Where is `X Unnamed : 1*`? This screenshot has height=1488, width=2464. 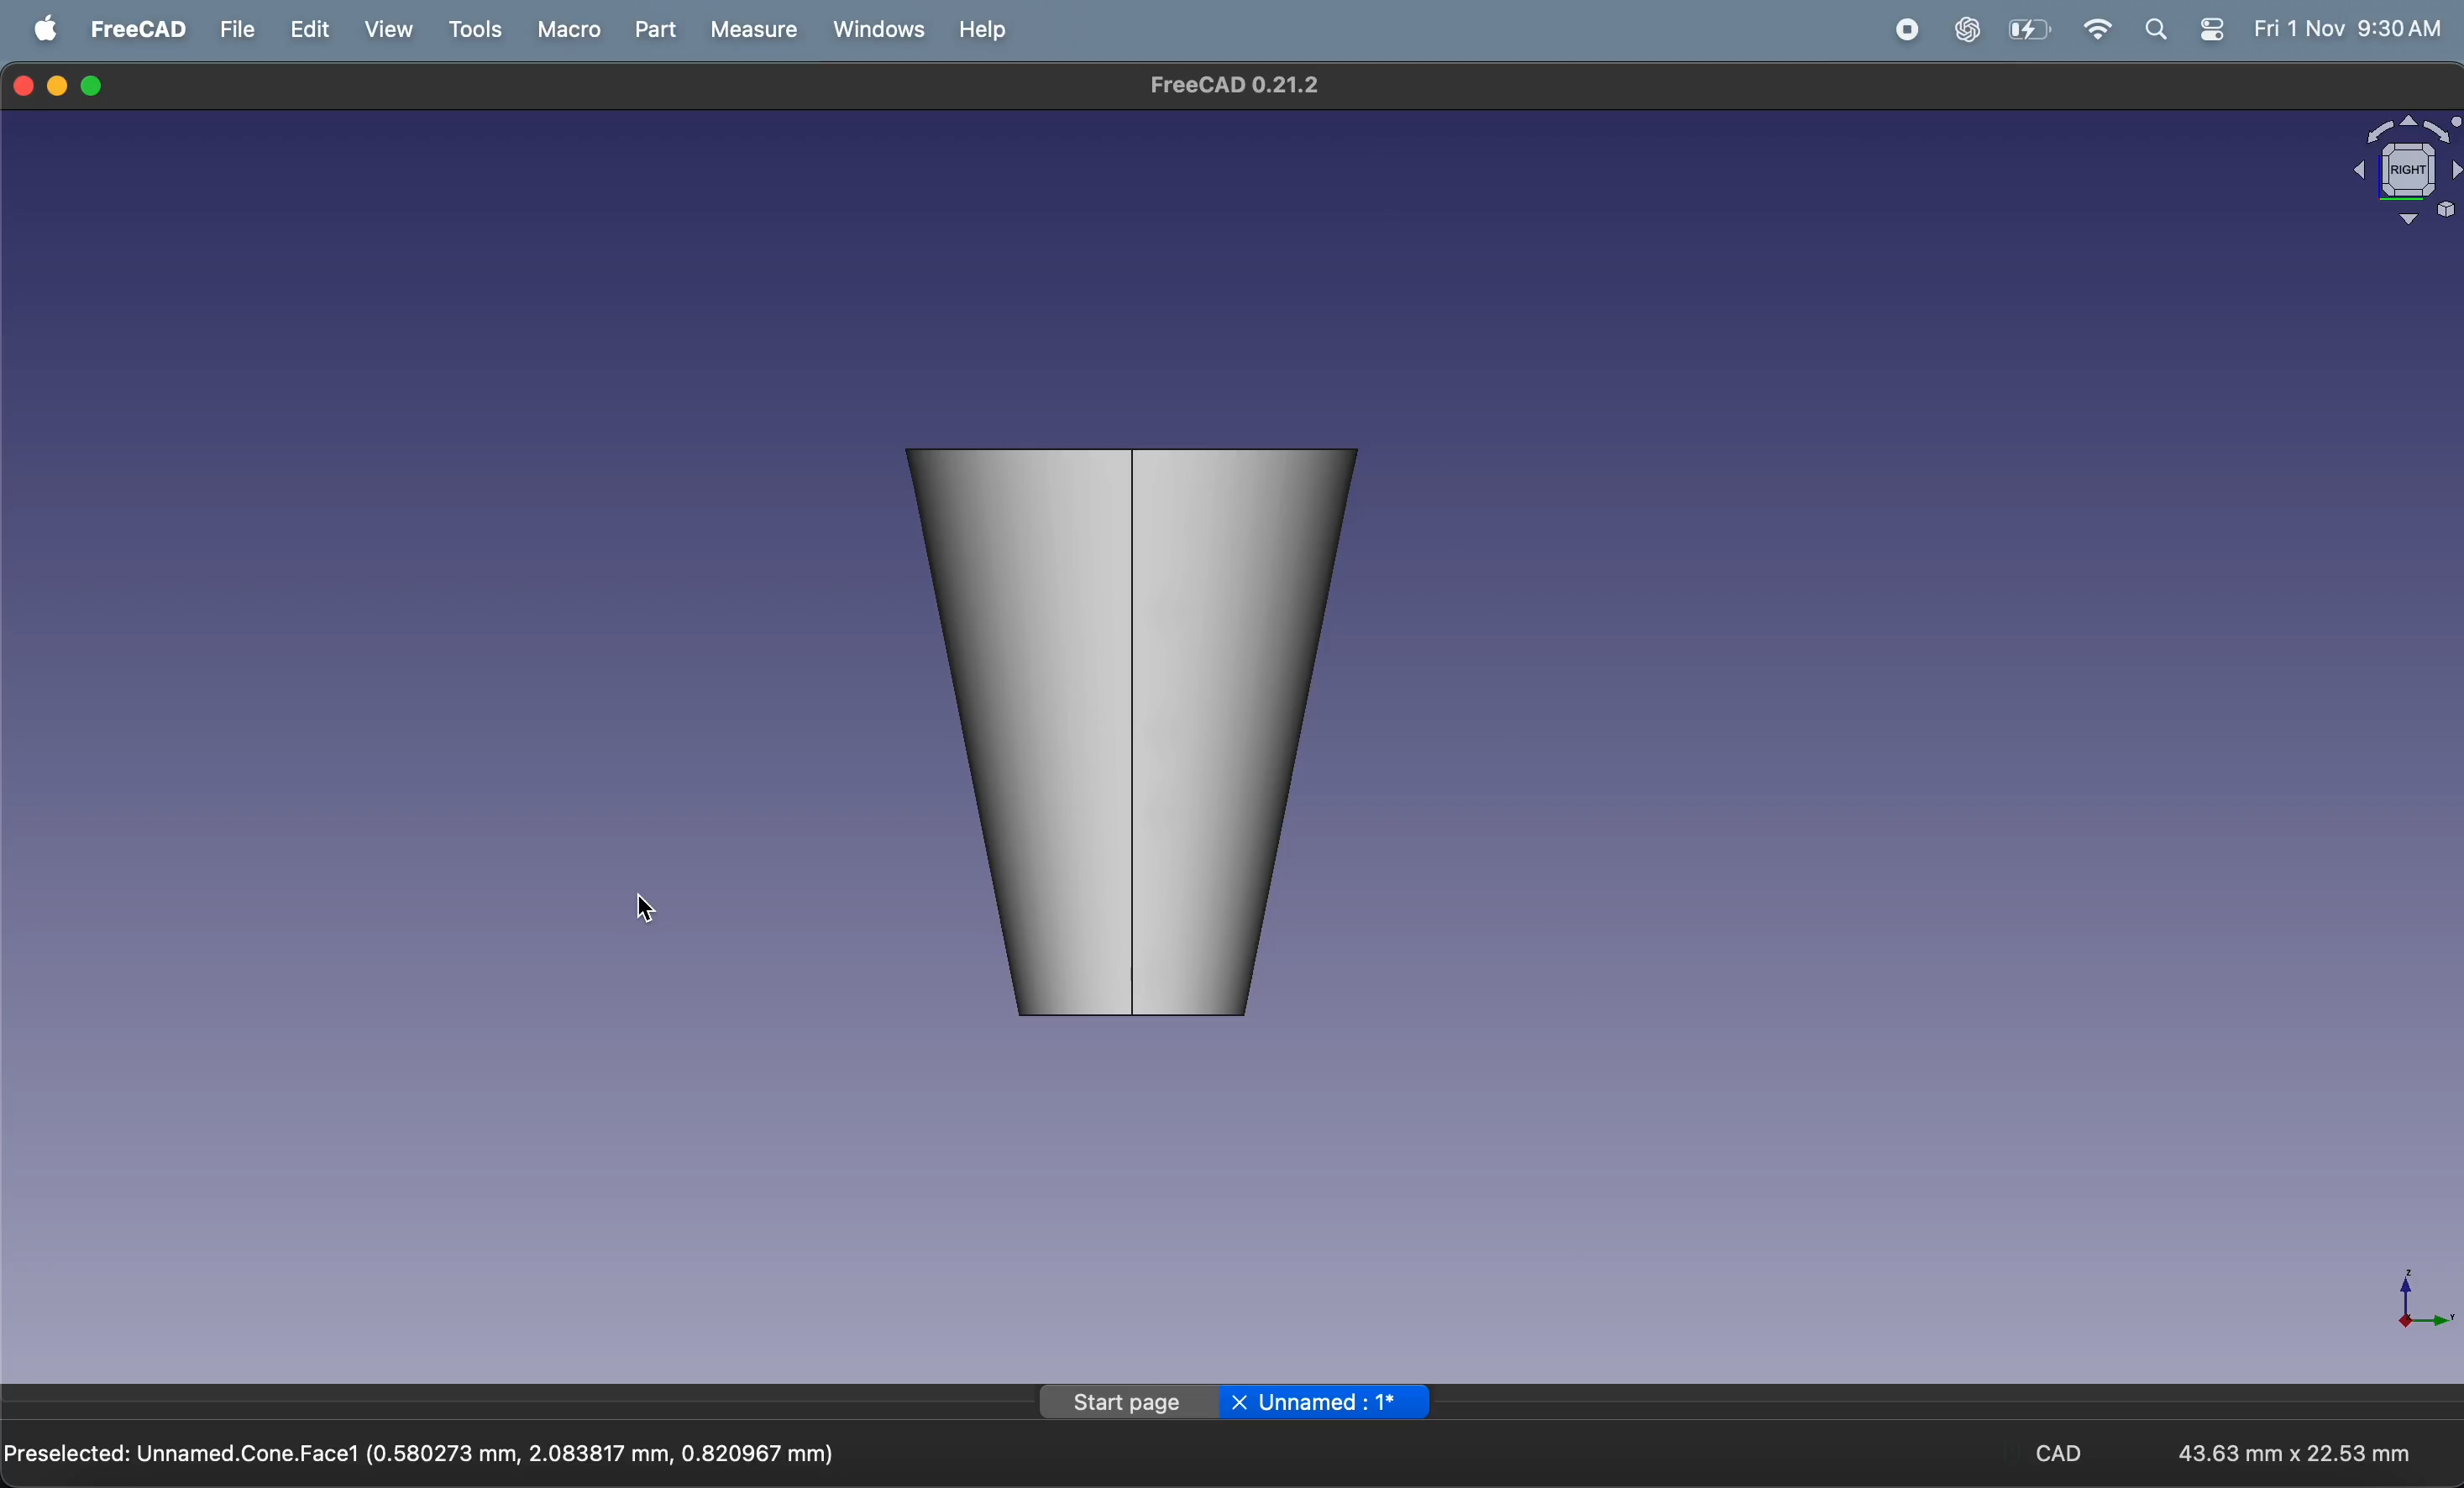
X Unnamed : 1* is located at coordinates (1326, 1399).